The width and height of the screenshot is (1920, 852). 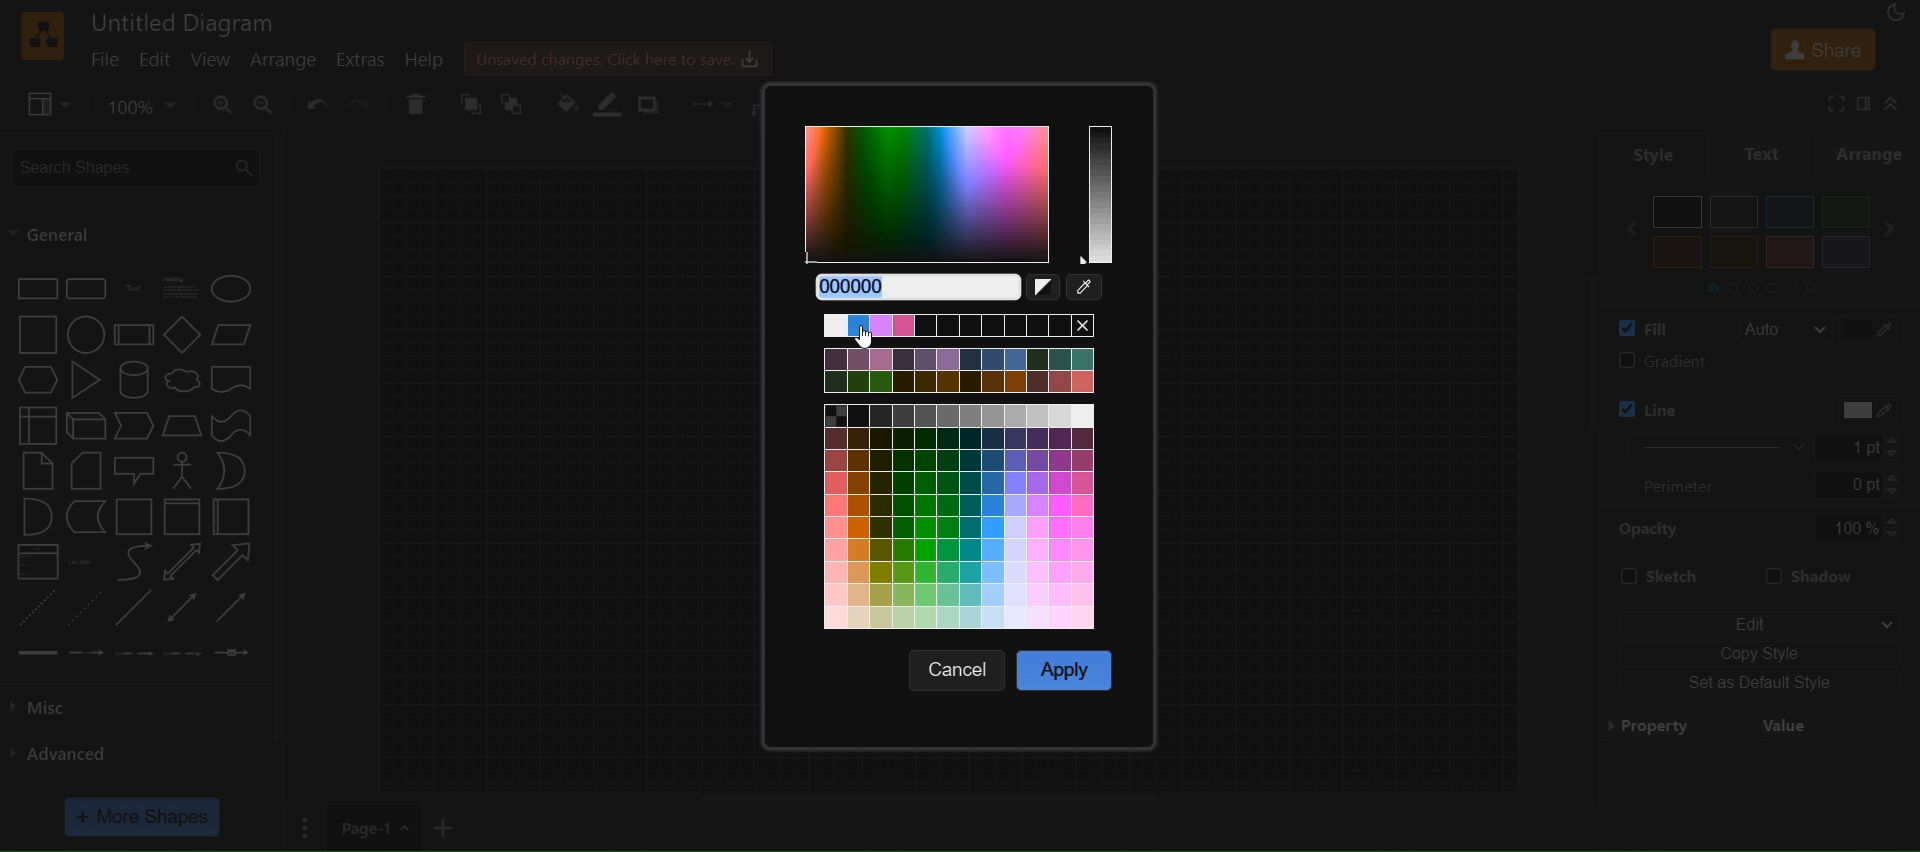 I want to click on shadow, so click(x=654, y=103).